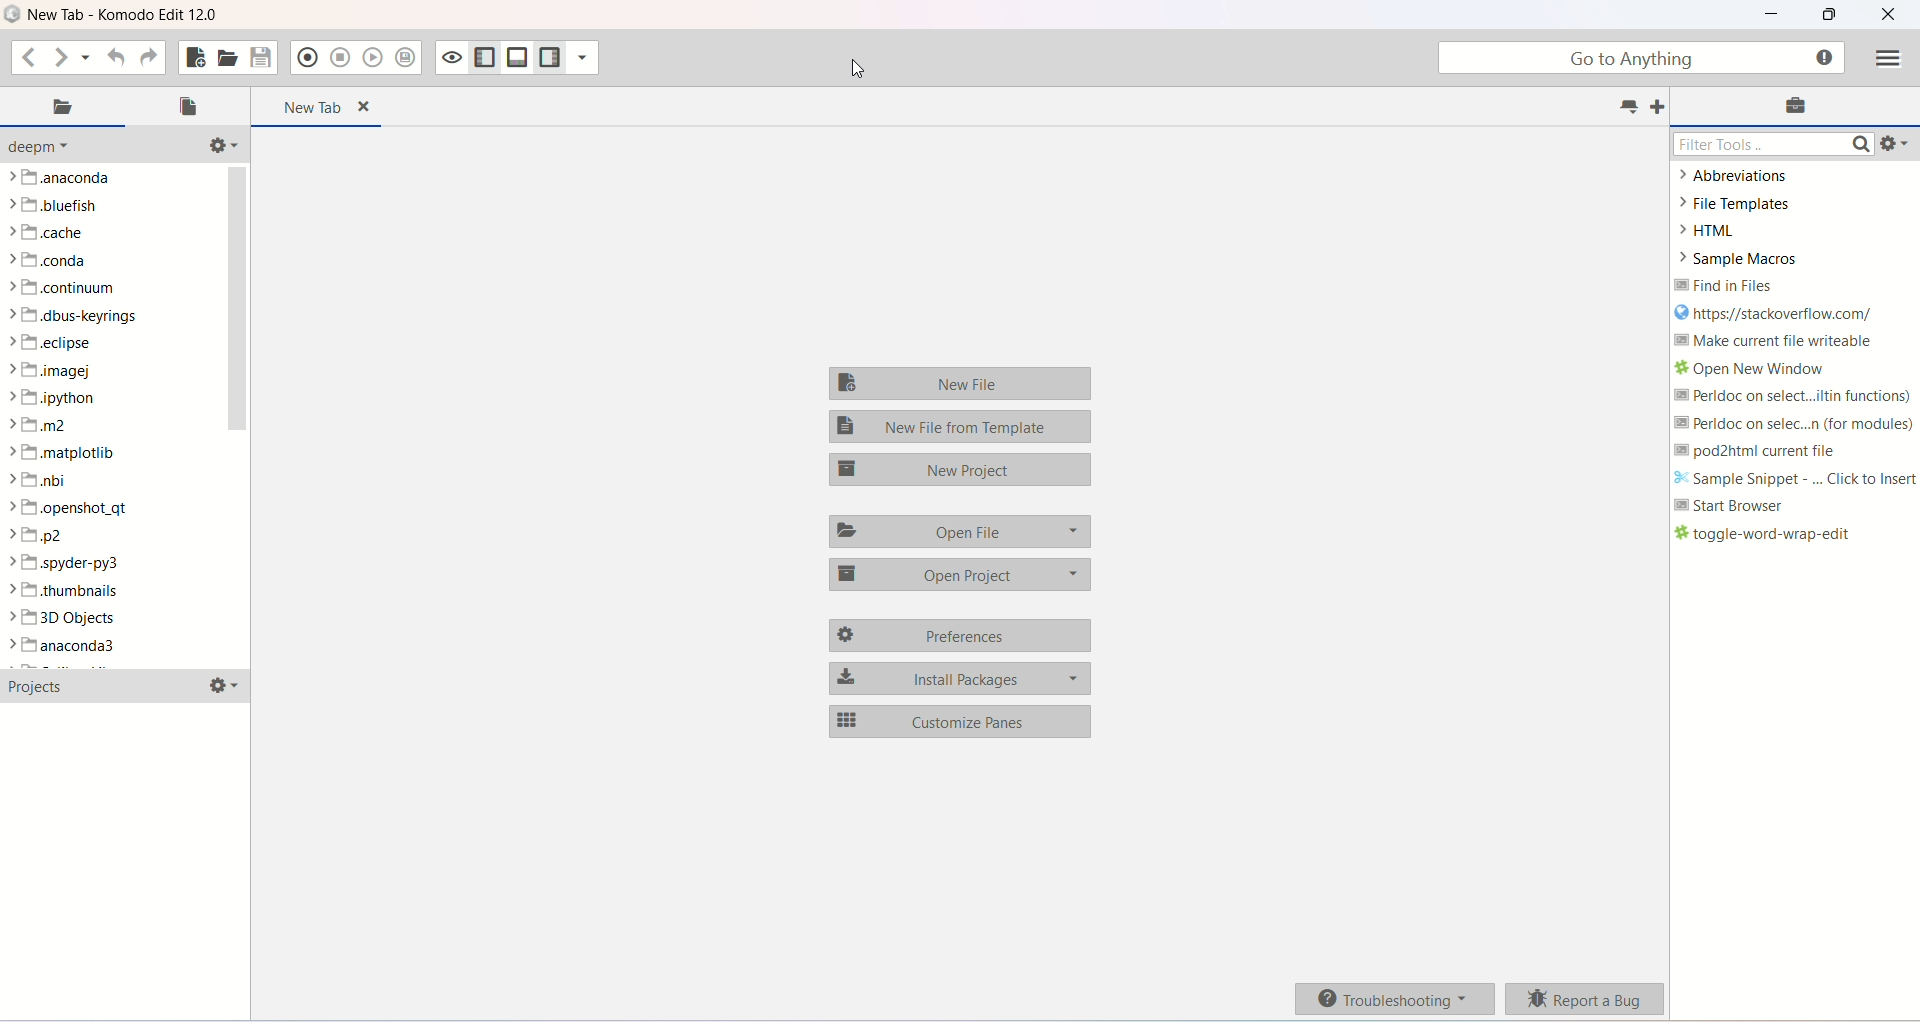 The width and height of the screenshot is (1920, 1022). What do you see at coordinates (306, 58) in the screenshot?
I see `record macro` at bounding box center [306, 58].